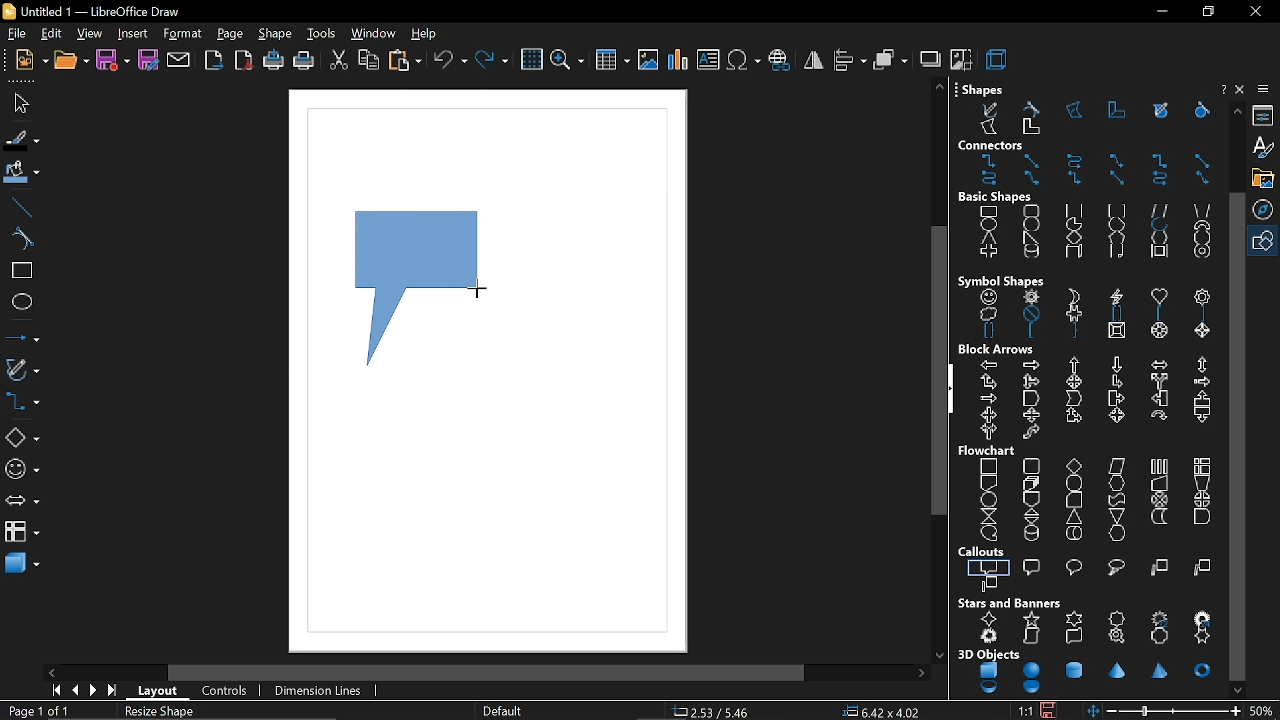 This screenshot has height=720, width=1280. I want to click on rectangle, so click(989, 212).